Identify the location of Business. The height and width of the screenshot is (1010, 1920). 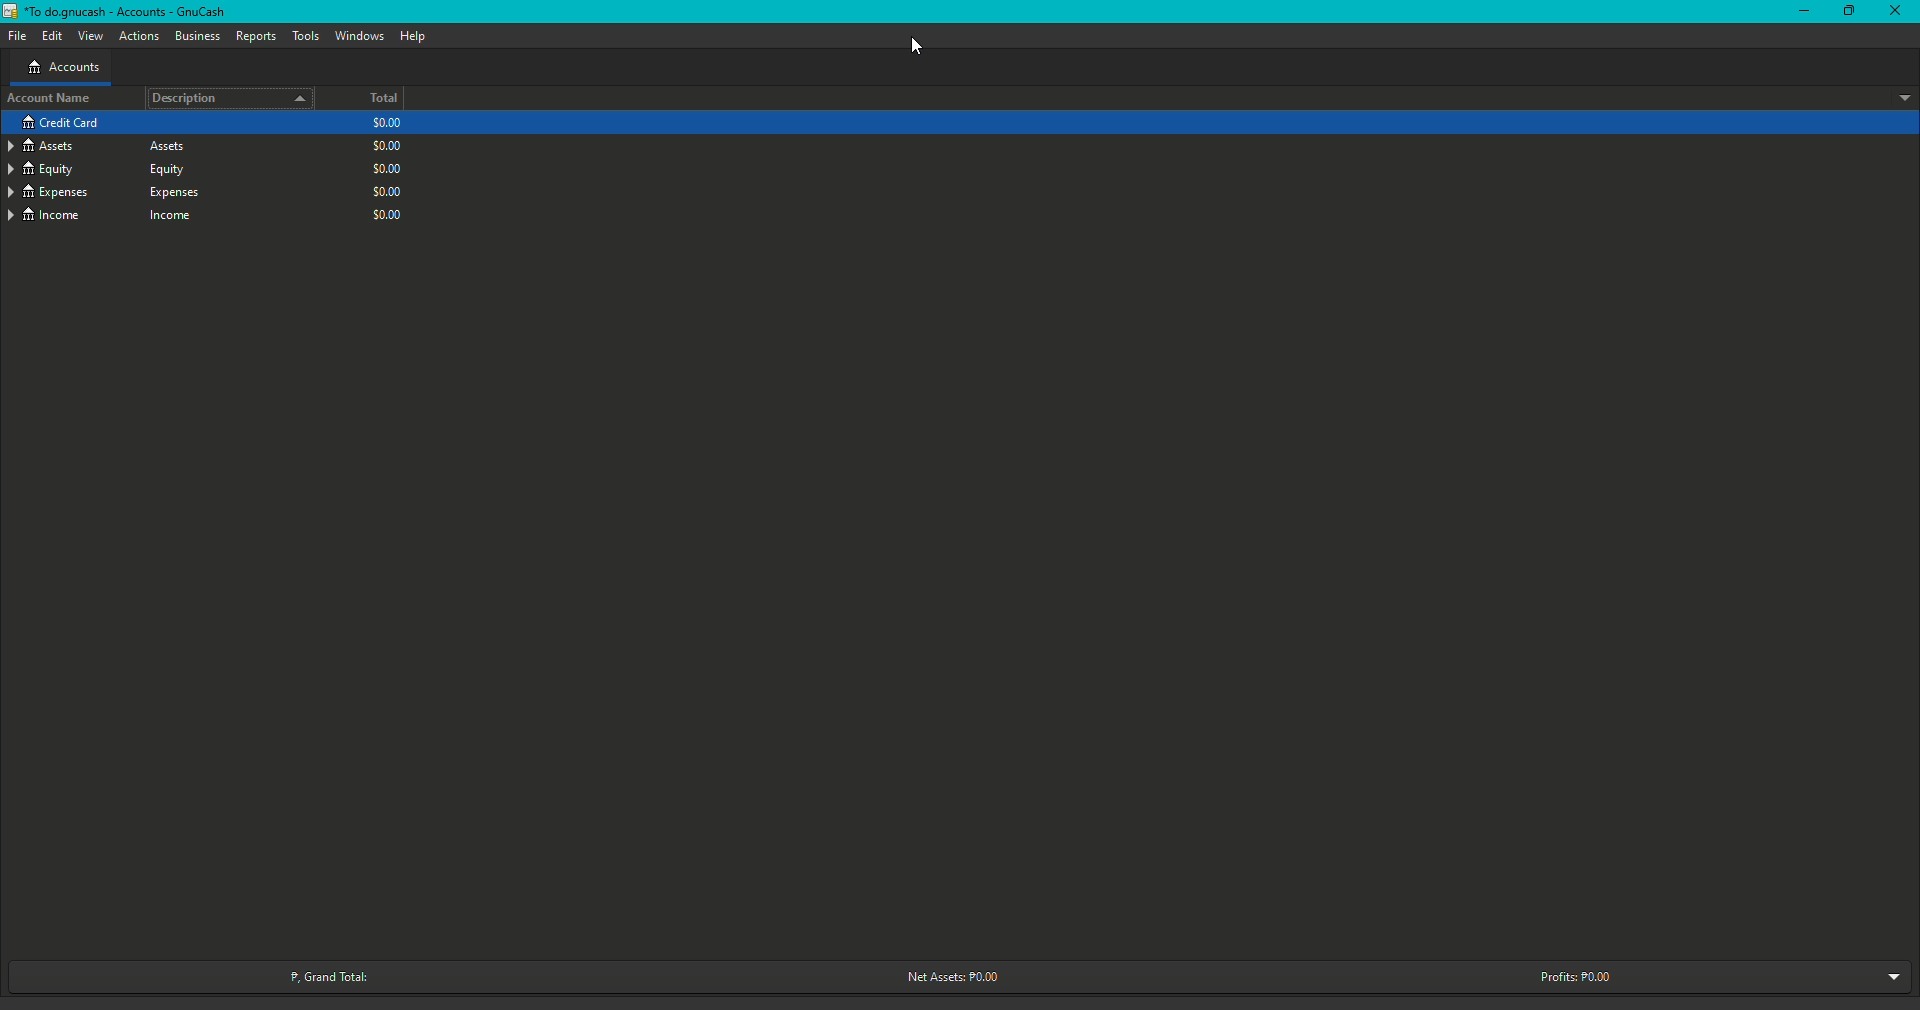
(194, 34).